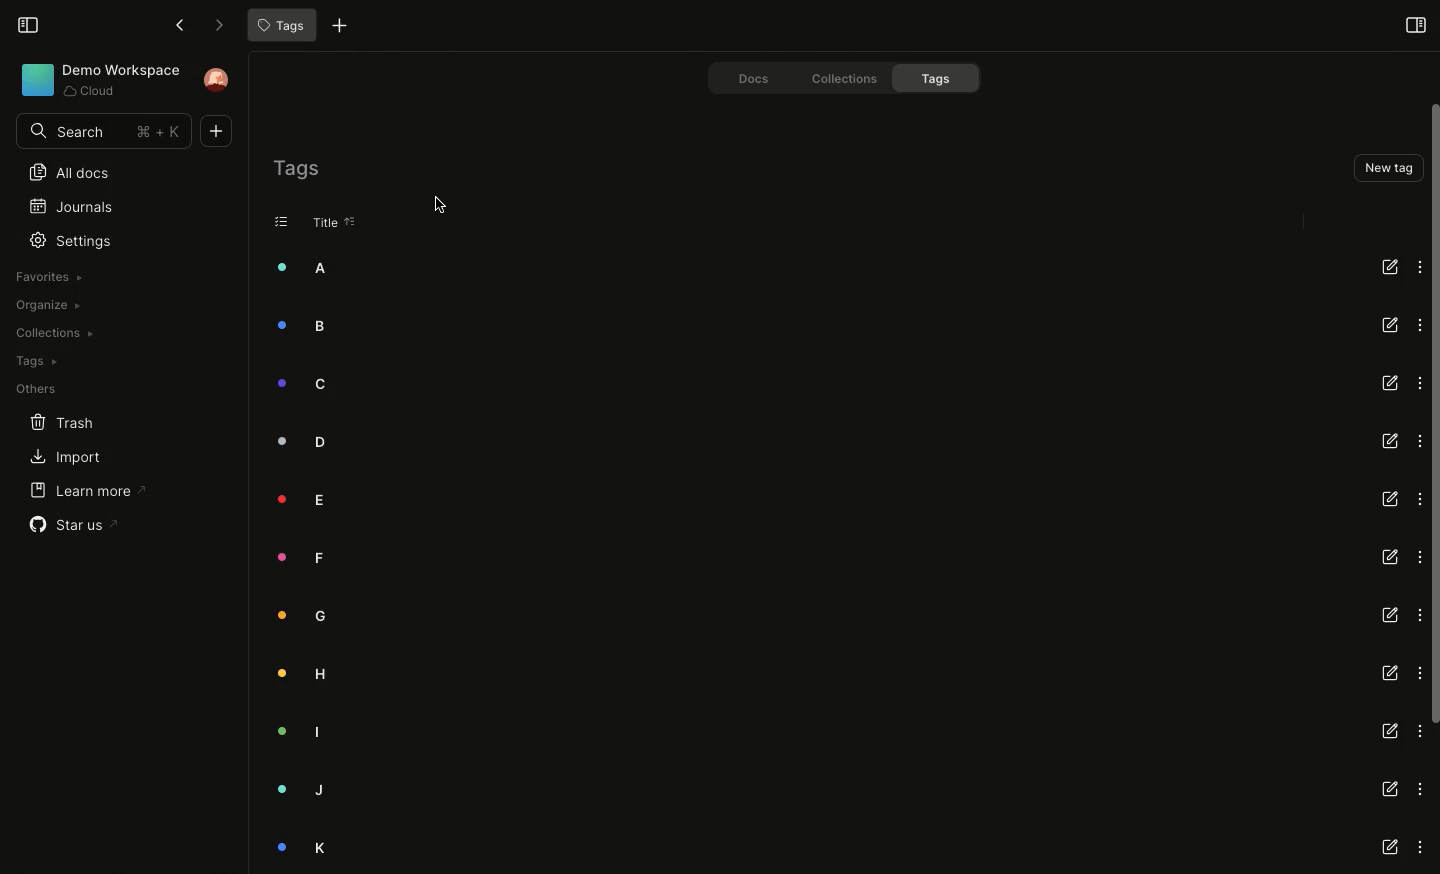 The width and height of the screenshot is (1440, 874). I want to click on Scroll, so click(1431, 415).